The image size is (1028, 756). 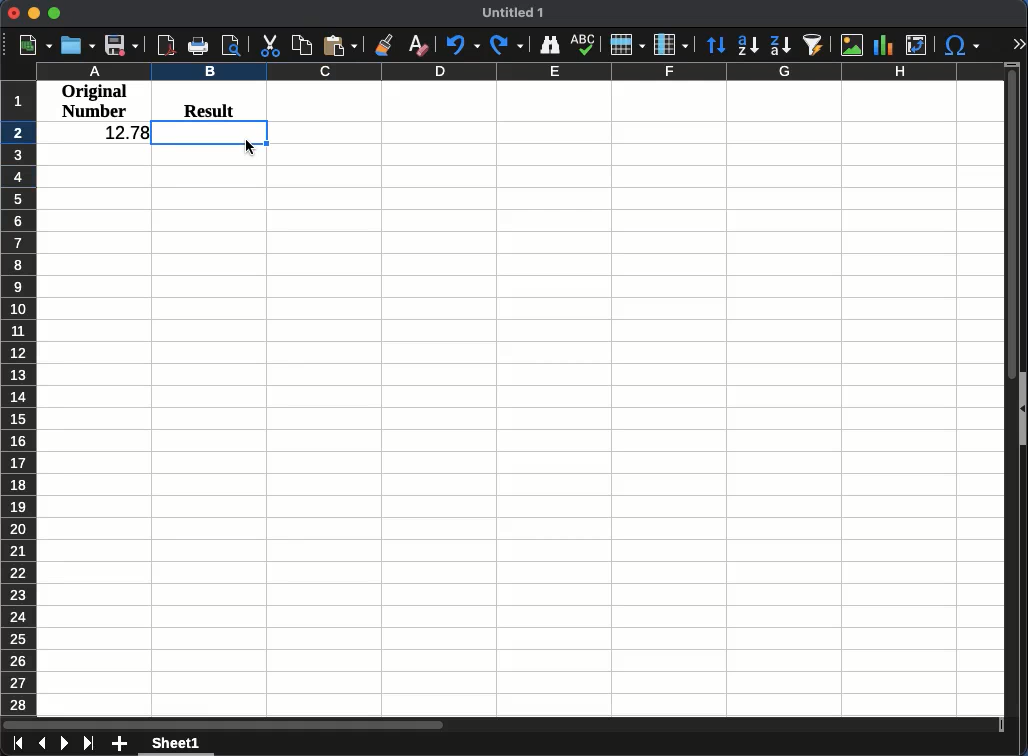 I want to click on Rows, so click(x=627, y=44).